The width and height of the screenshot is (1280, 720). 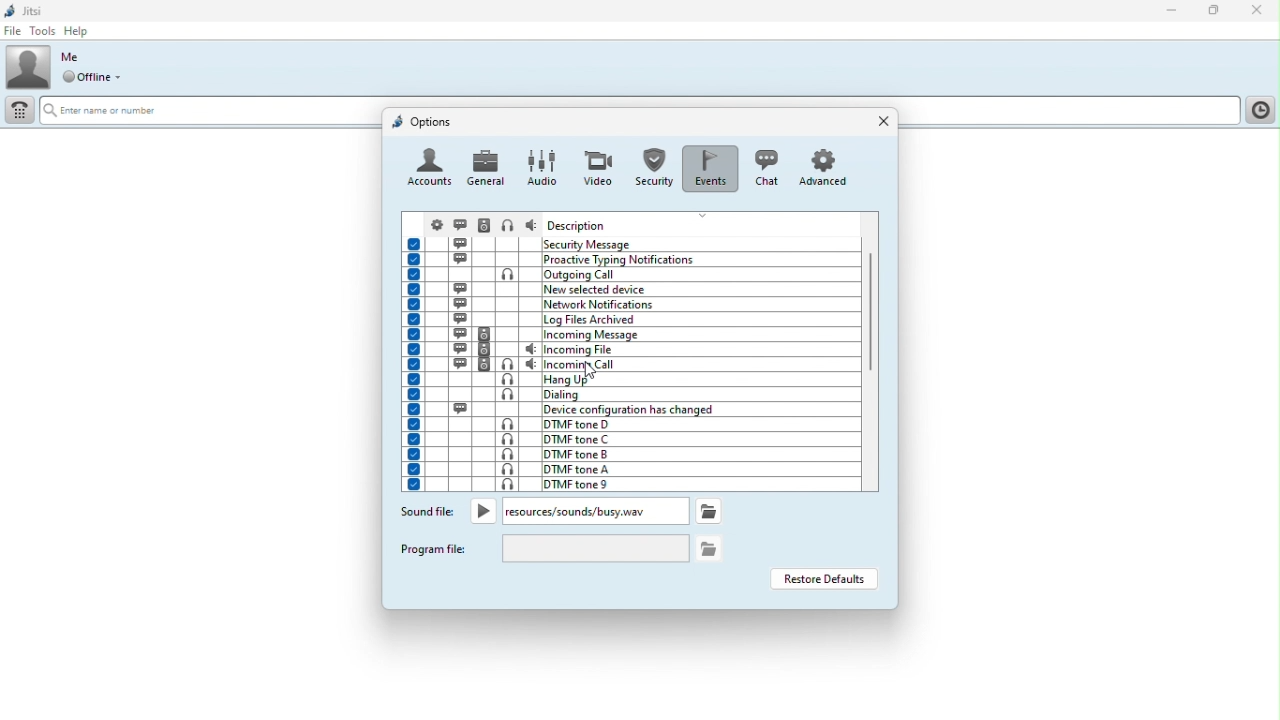 I want to click on General, so click(x=487, y=167).